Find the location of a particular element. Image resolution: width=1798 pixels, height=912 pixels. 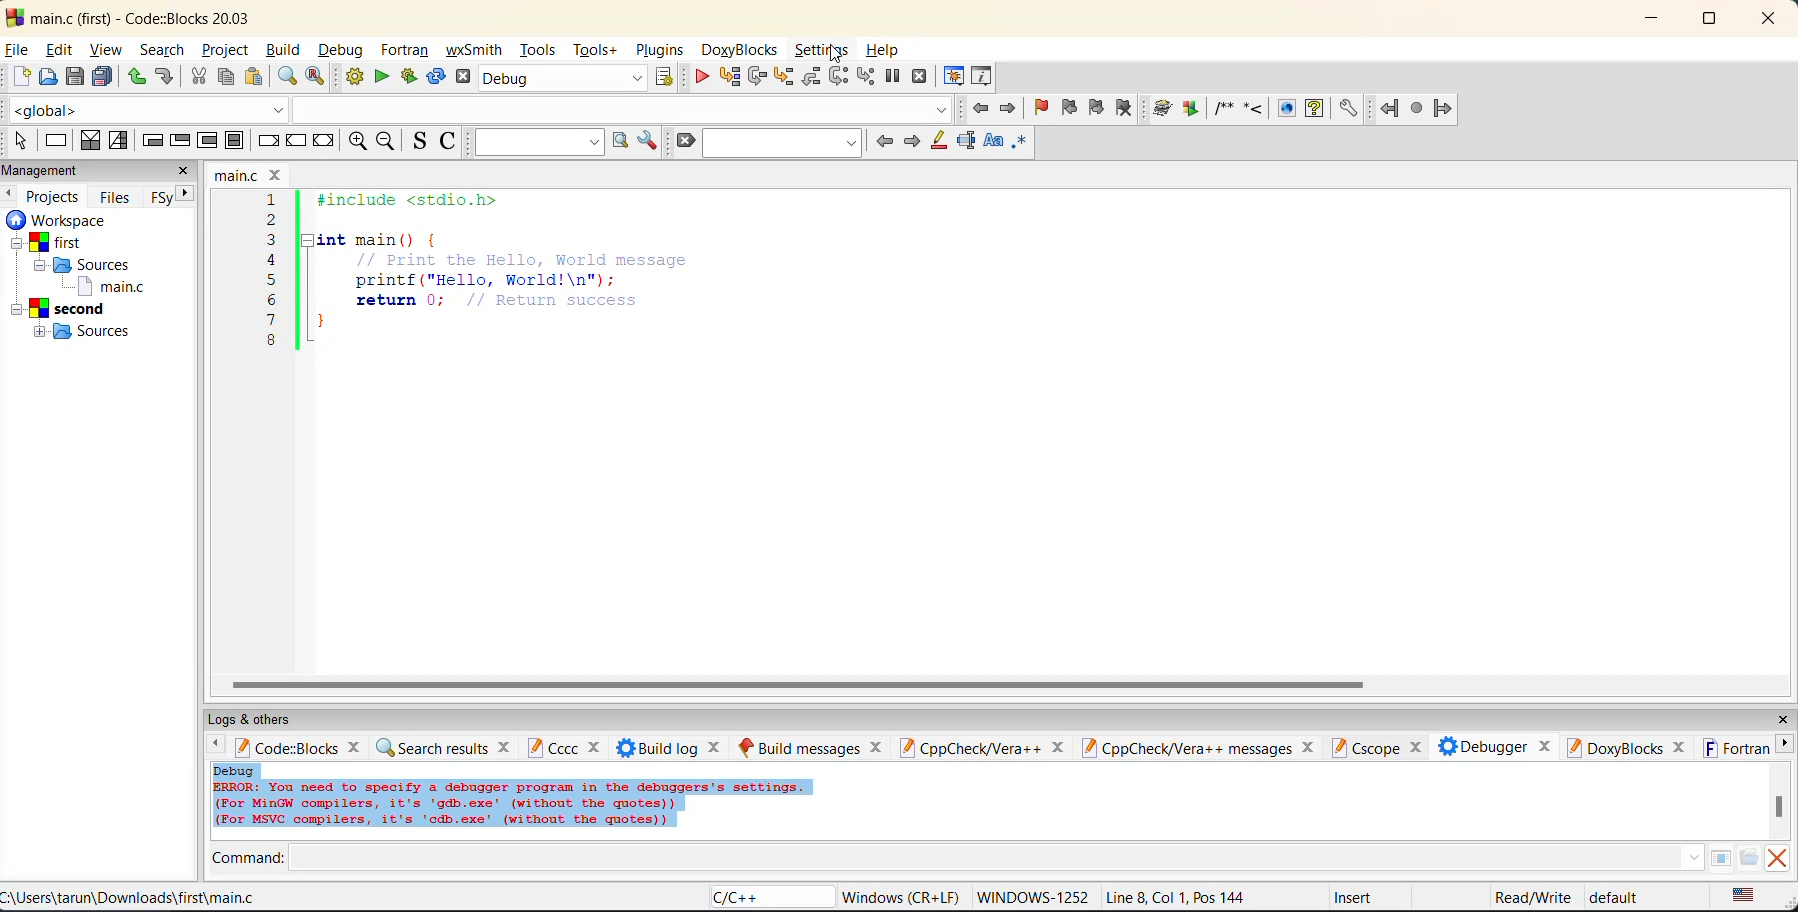

previous is located at coordinates (889, 141).